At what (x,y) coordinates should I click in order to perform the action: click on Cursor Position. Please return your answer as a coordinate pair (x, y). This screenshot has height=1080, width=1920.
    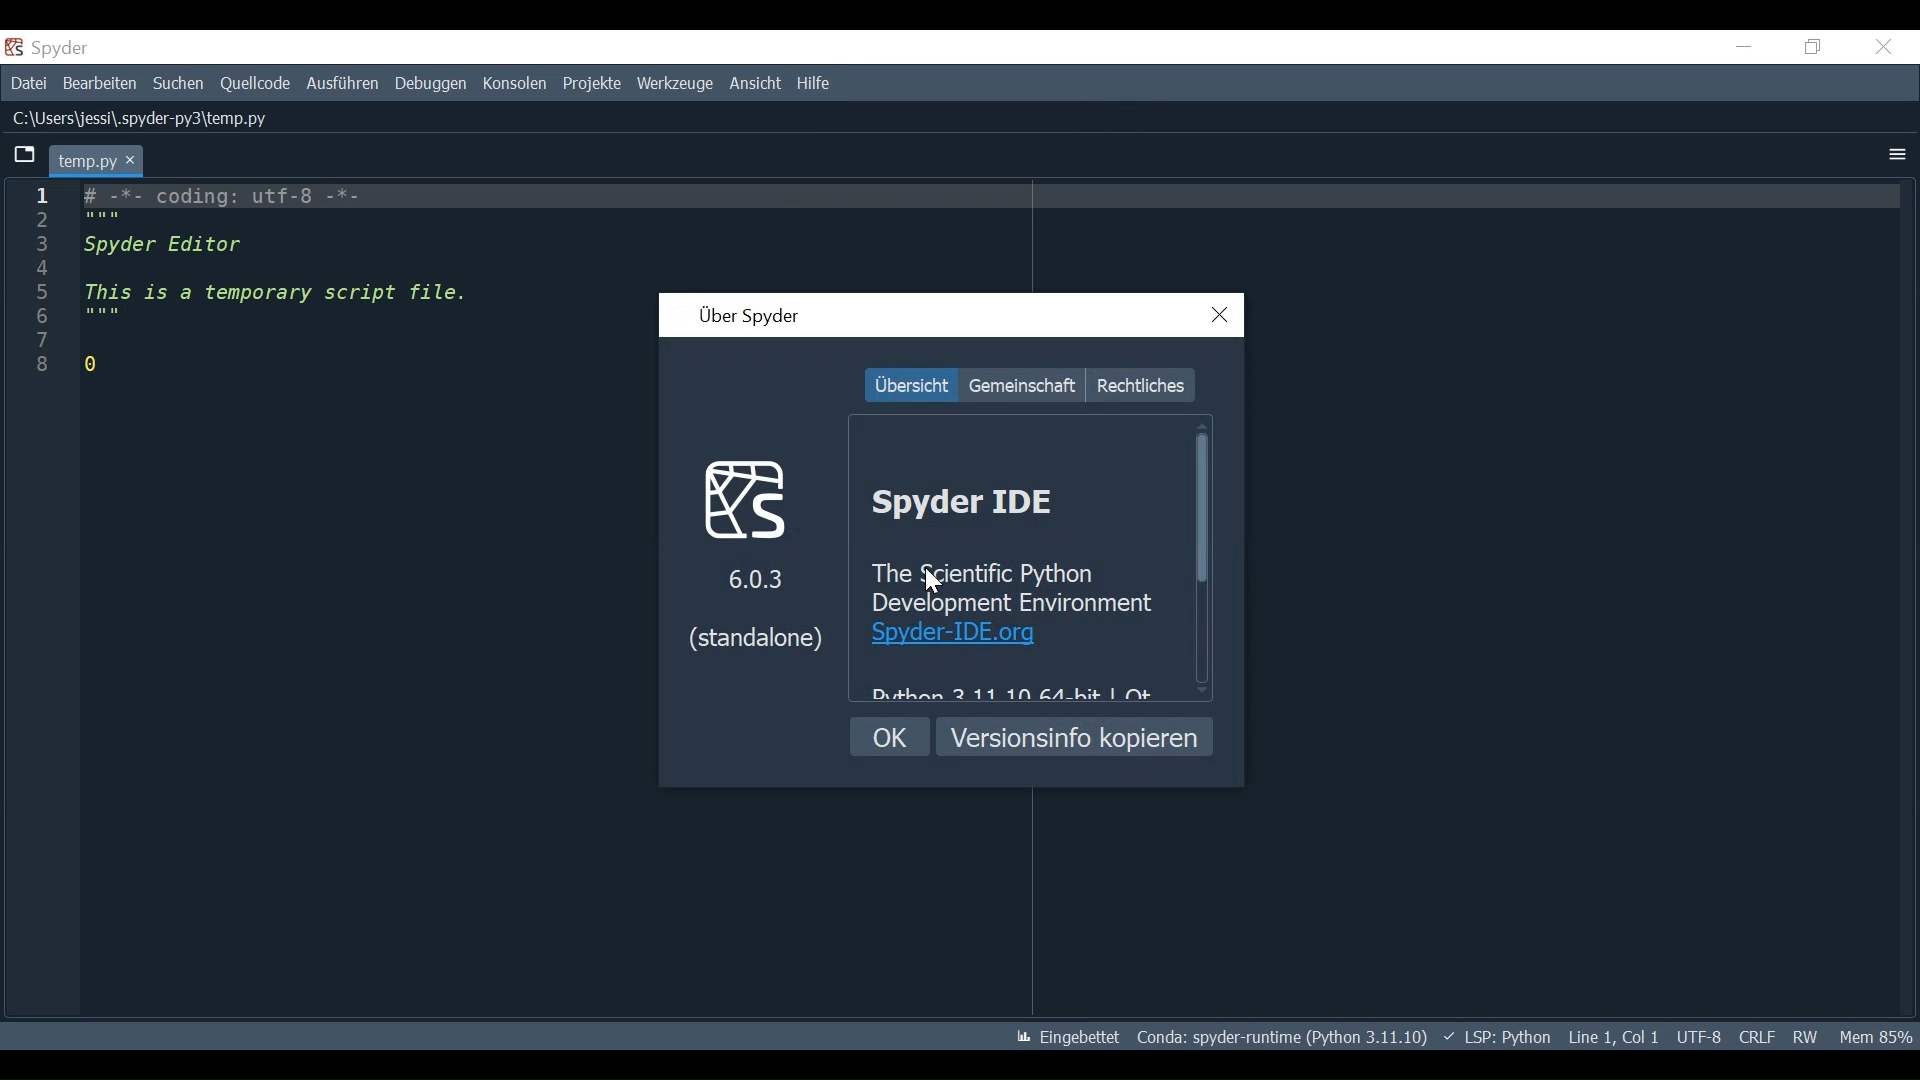
    Looking at the image, I should click on (1612, 1038).